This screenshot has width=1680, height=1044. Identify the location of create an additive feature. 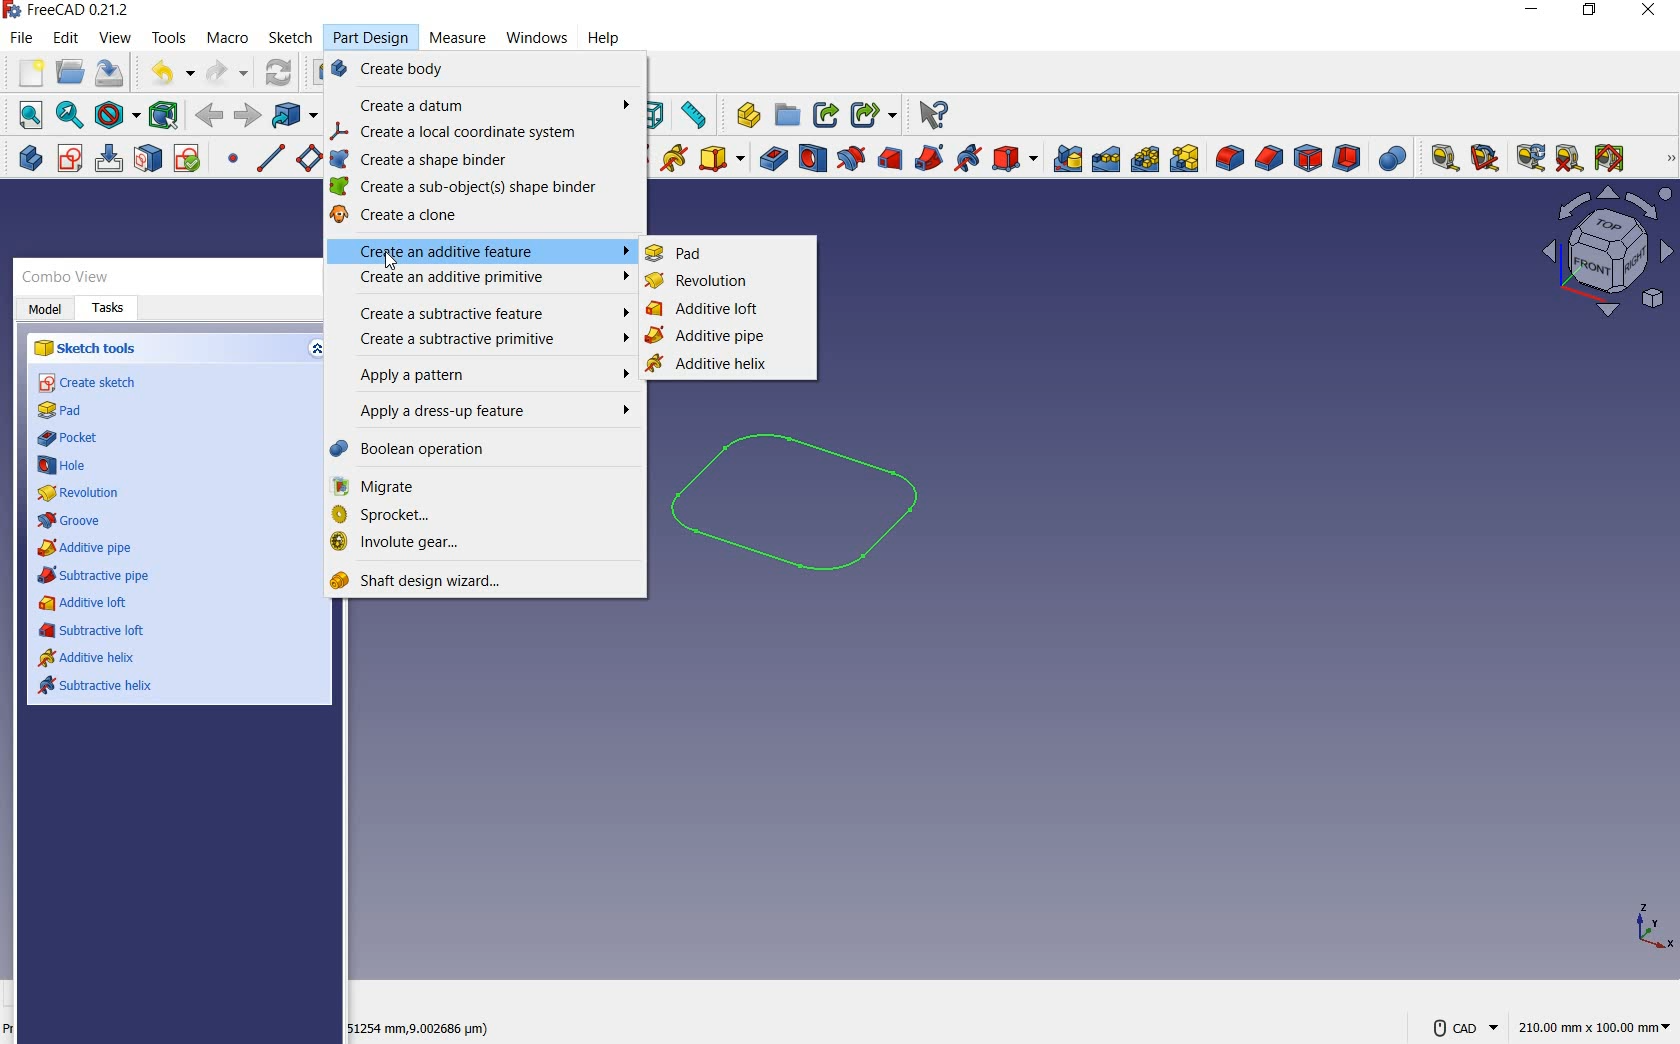
(484, 251).